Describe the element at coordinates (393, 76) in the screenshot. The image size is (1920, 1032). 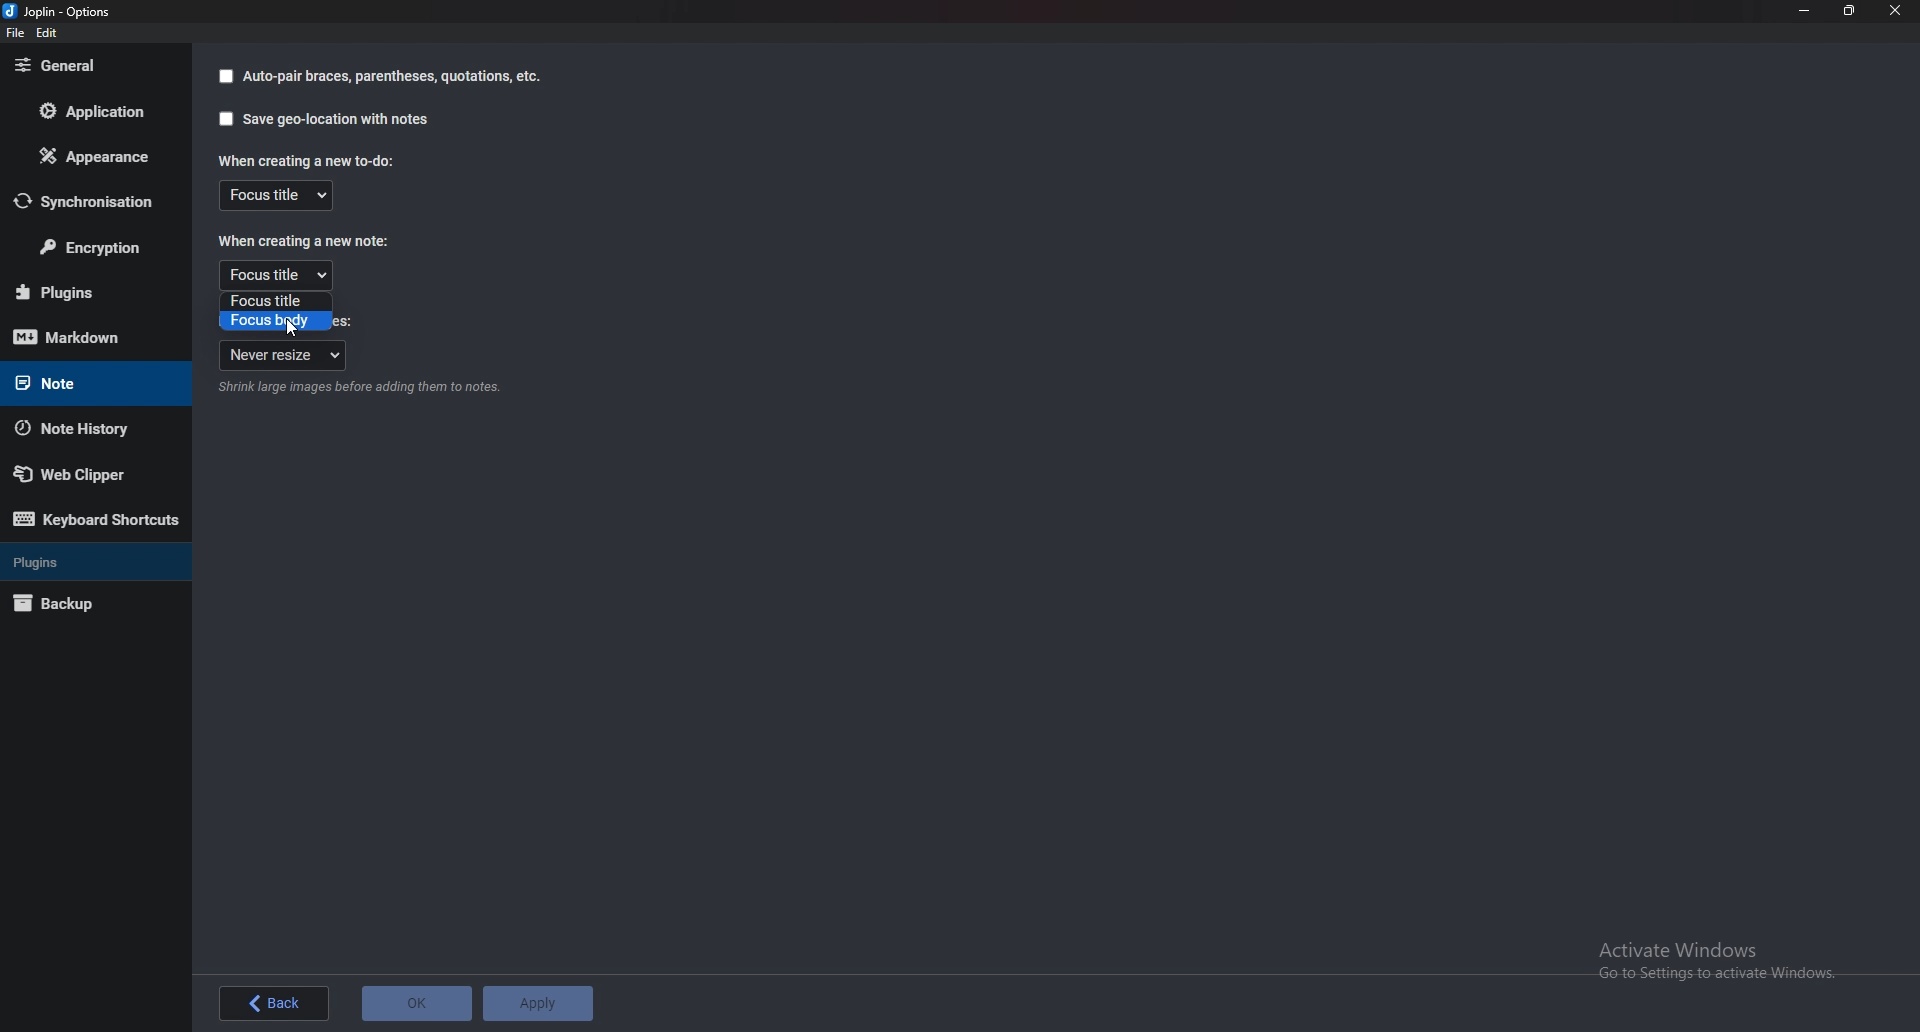
I see `Autopair braces parenthesis quotation Etcetera` at that location.